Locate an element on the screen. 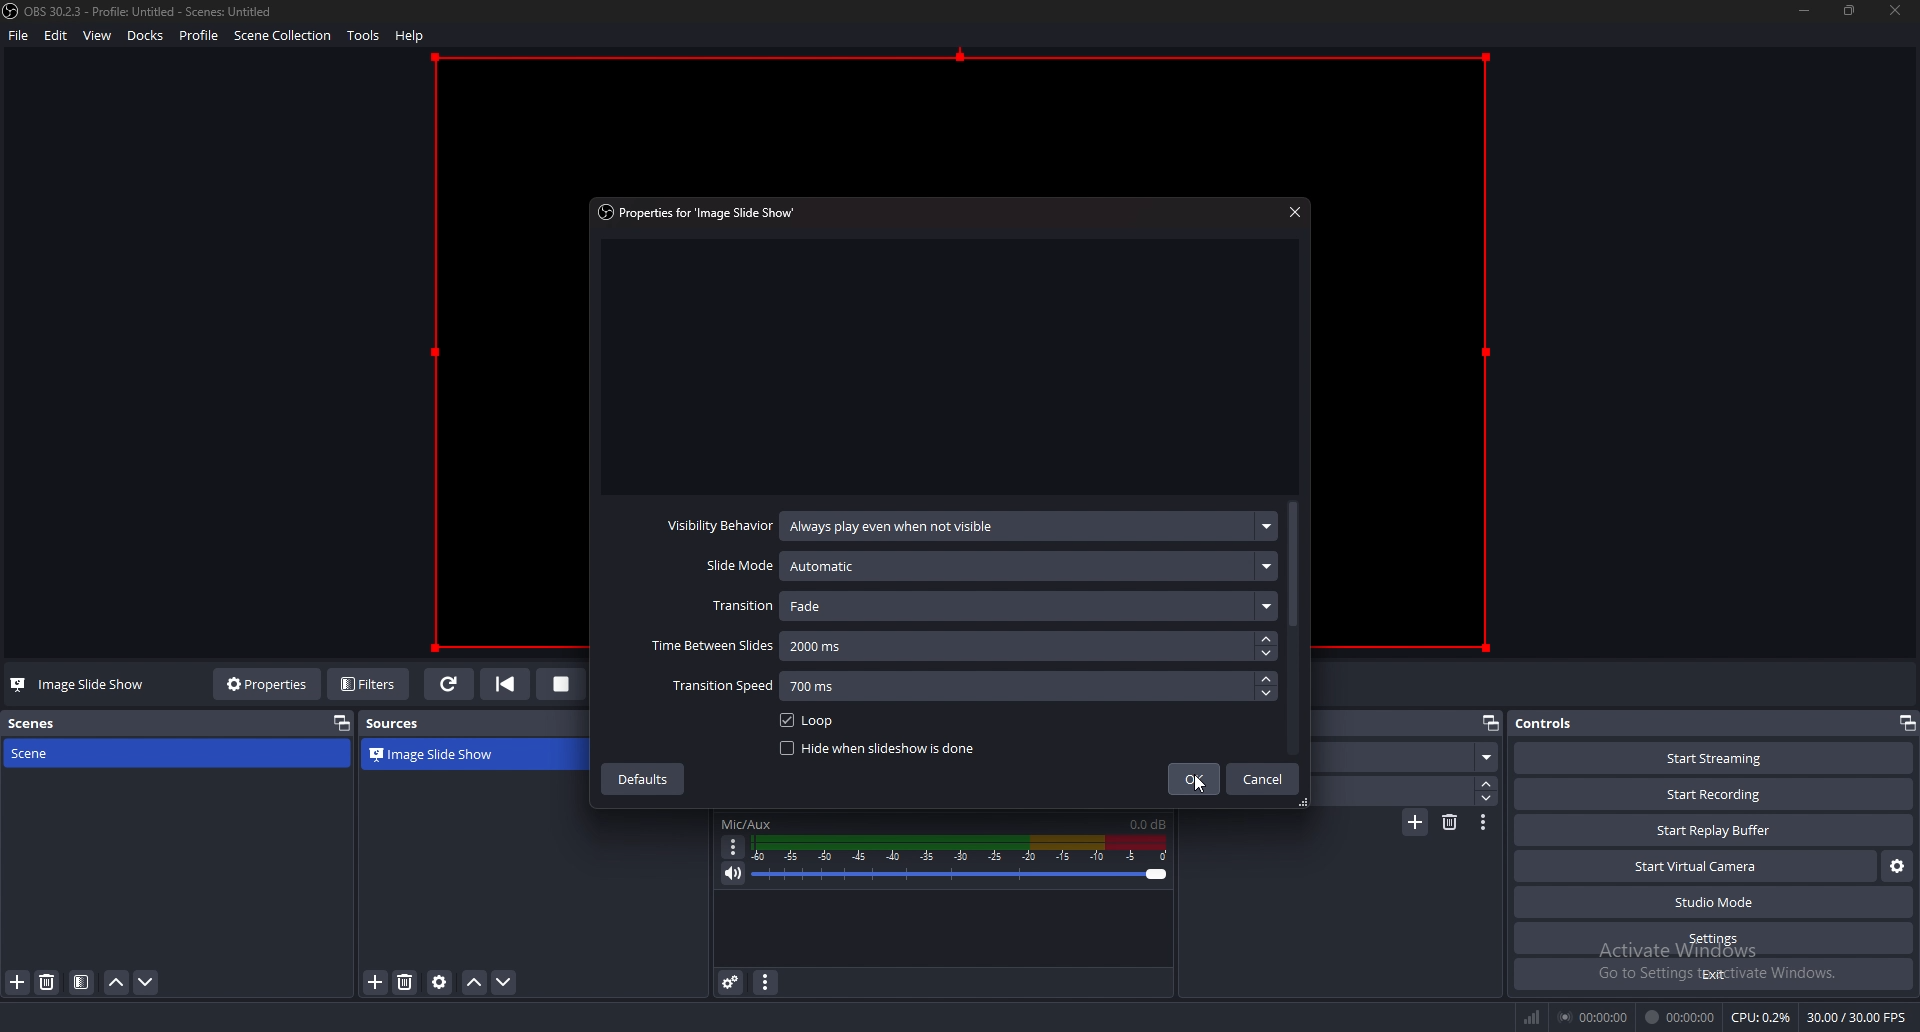  move scene up is located at coordinates (118, 983).